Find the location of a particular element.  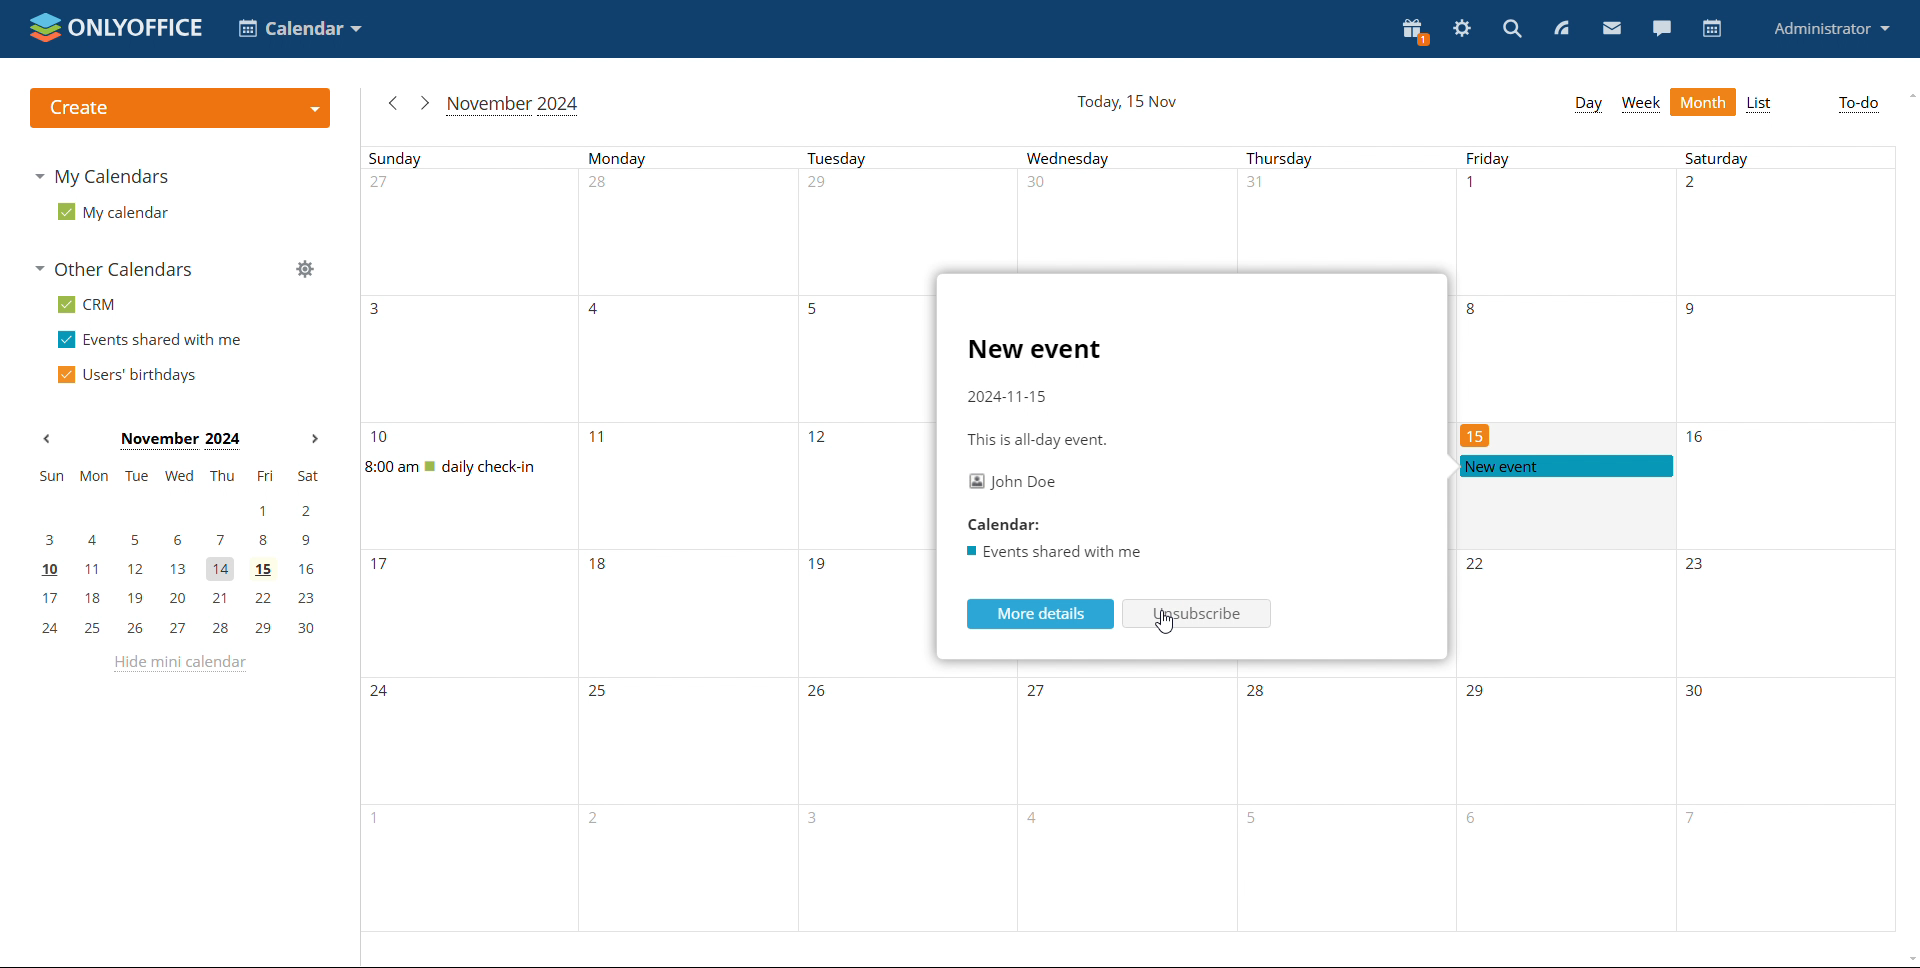

Number is located at coordinates (602, 186).